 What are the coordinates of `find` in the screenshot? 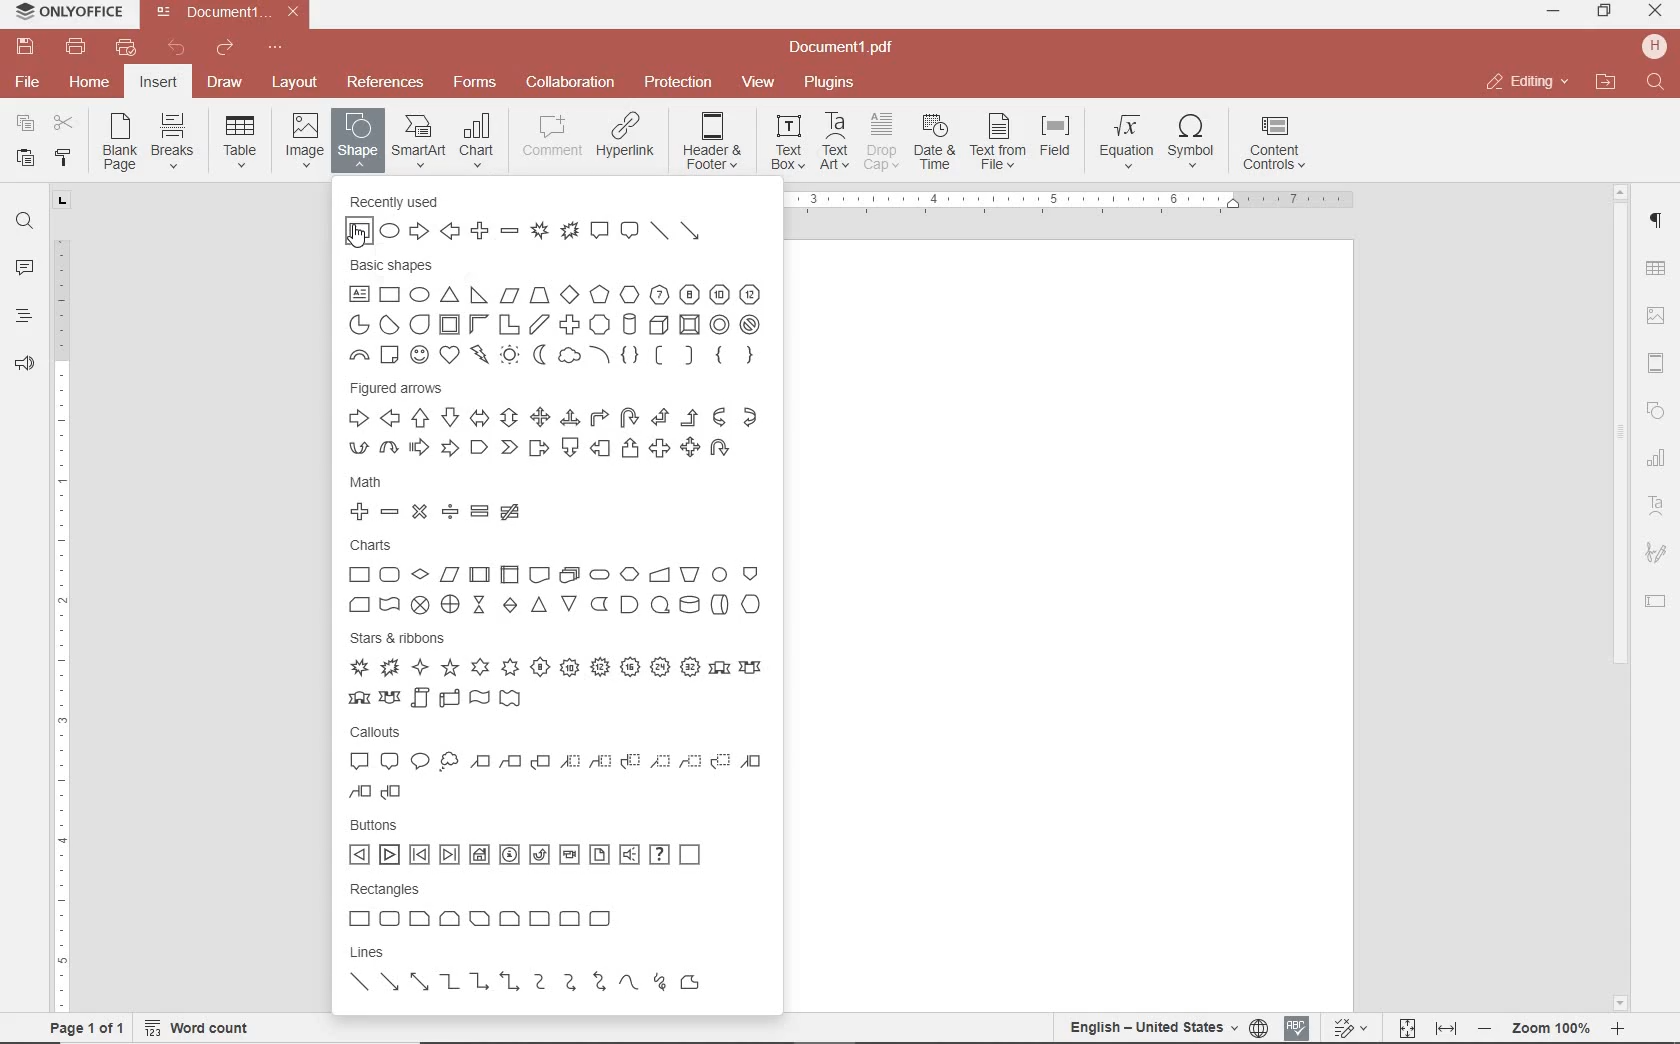 It's located at (24, 219).